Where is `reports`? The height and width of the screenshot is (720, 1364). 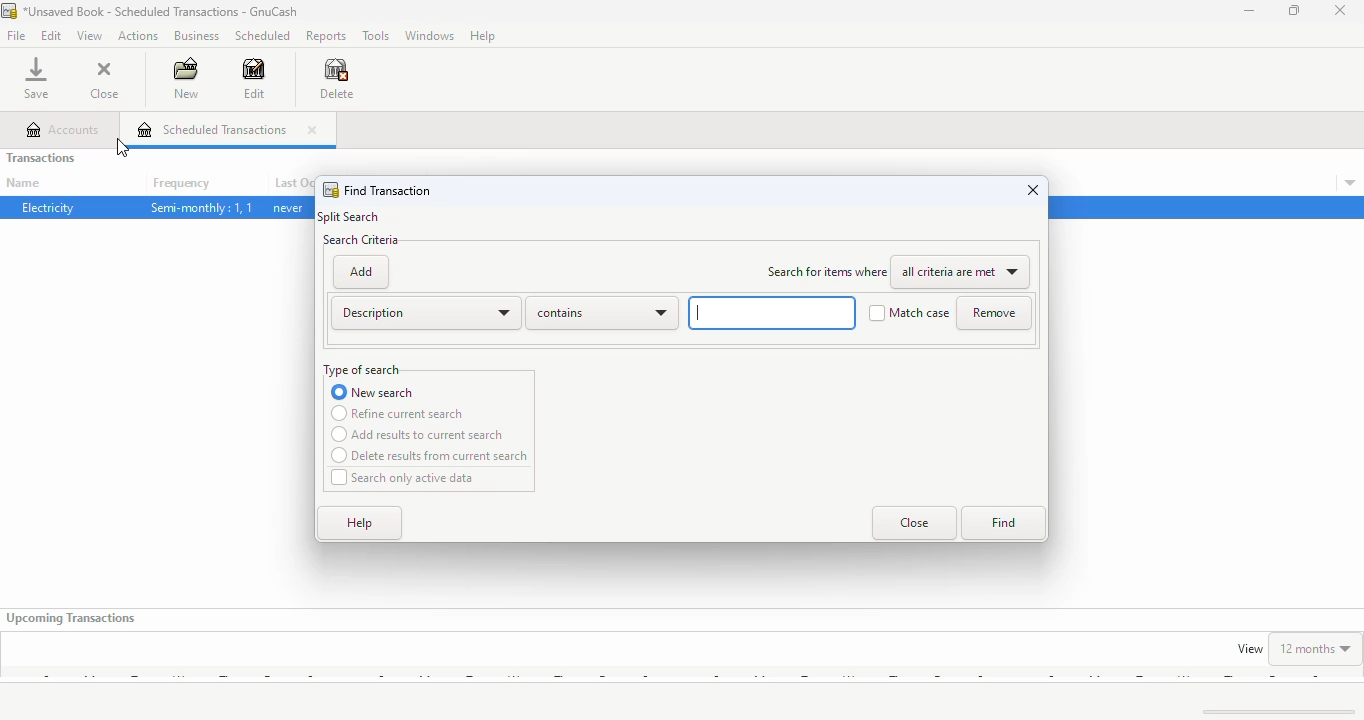
reports is located at coordinates (326, 37).